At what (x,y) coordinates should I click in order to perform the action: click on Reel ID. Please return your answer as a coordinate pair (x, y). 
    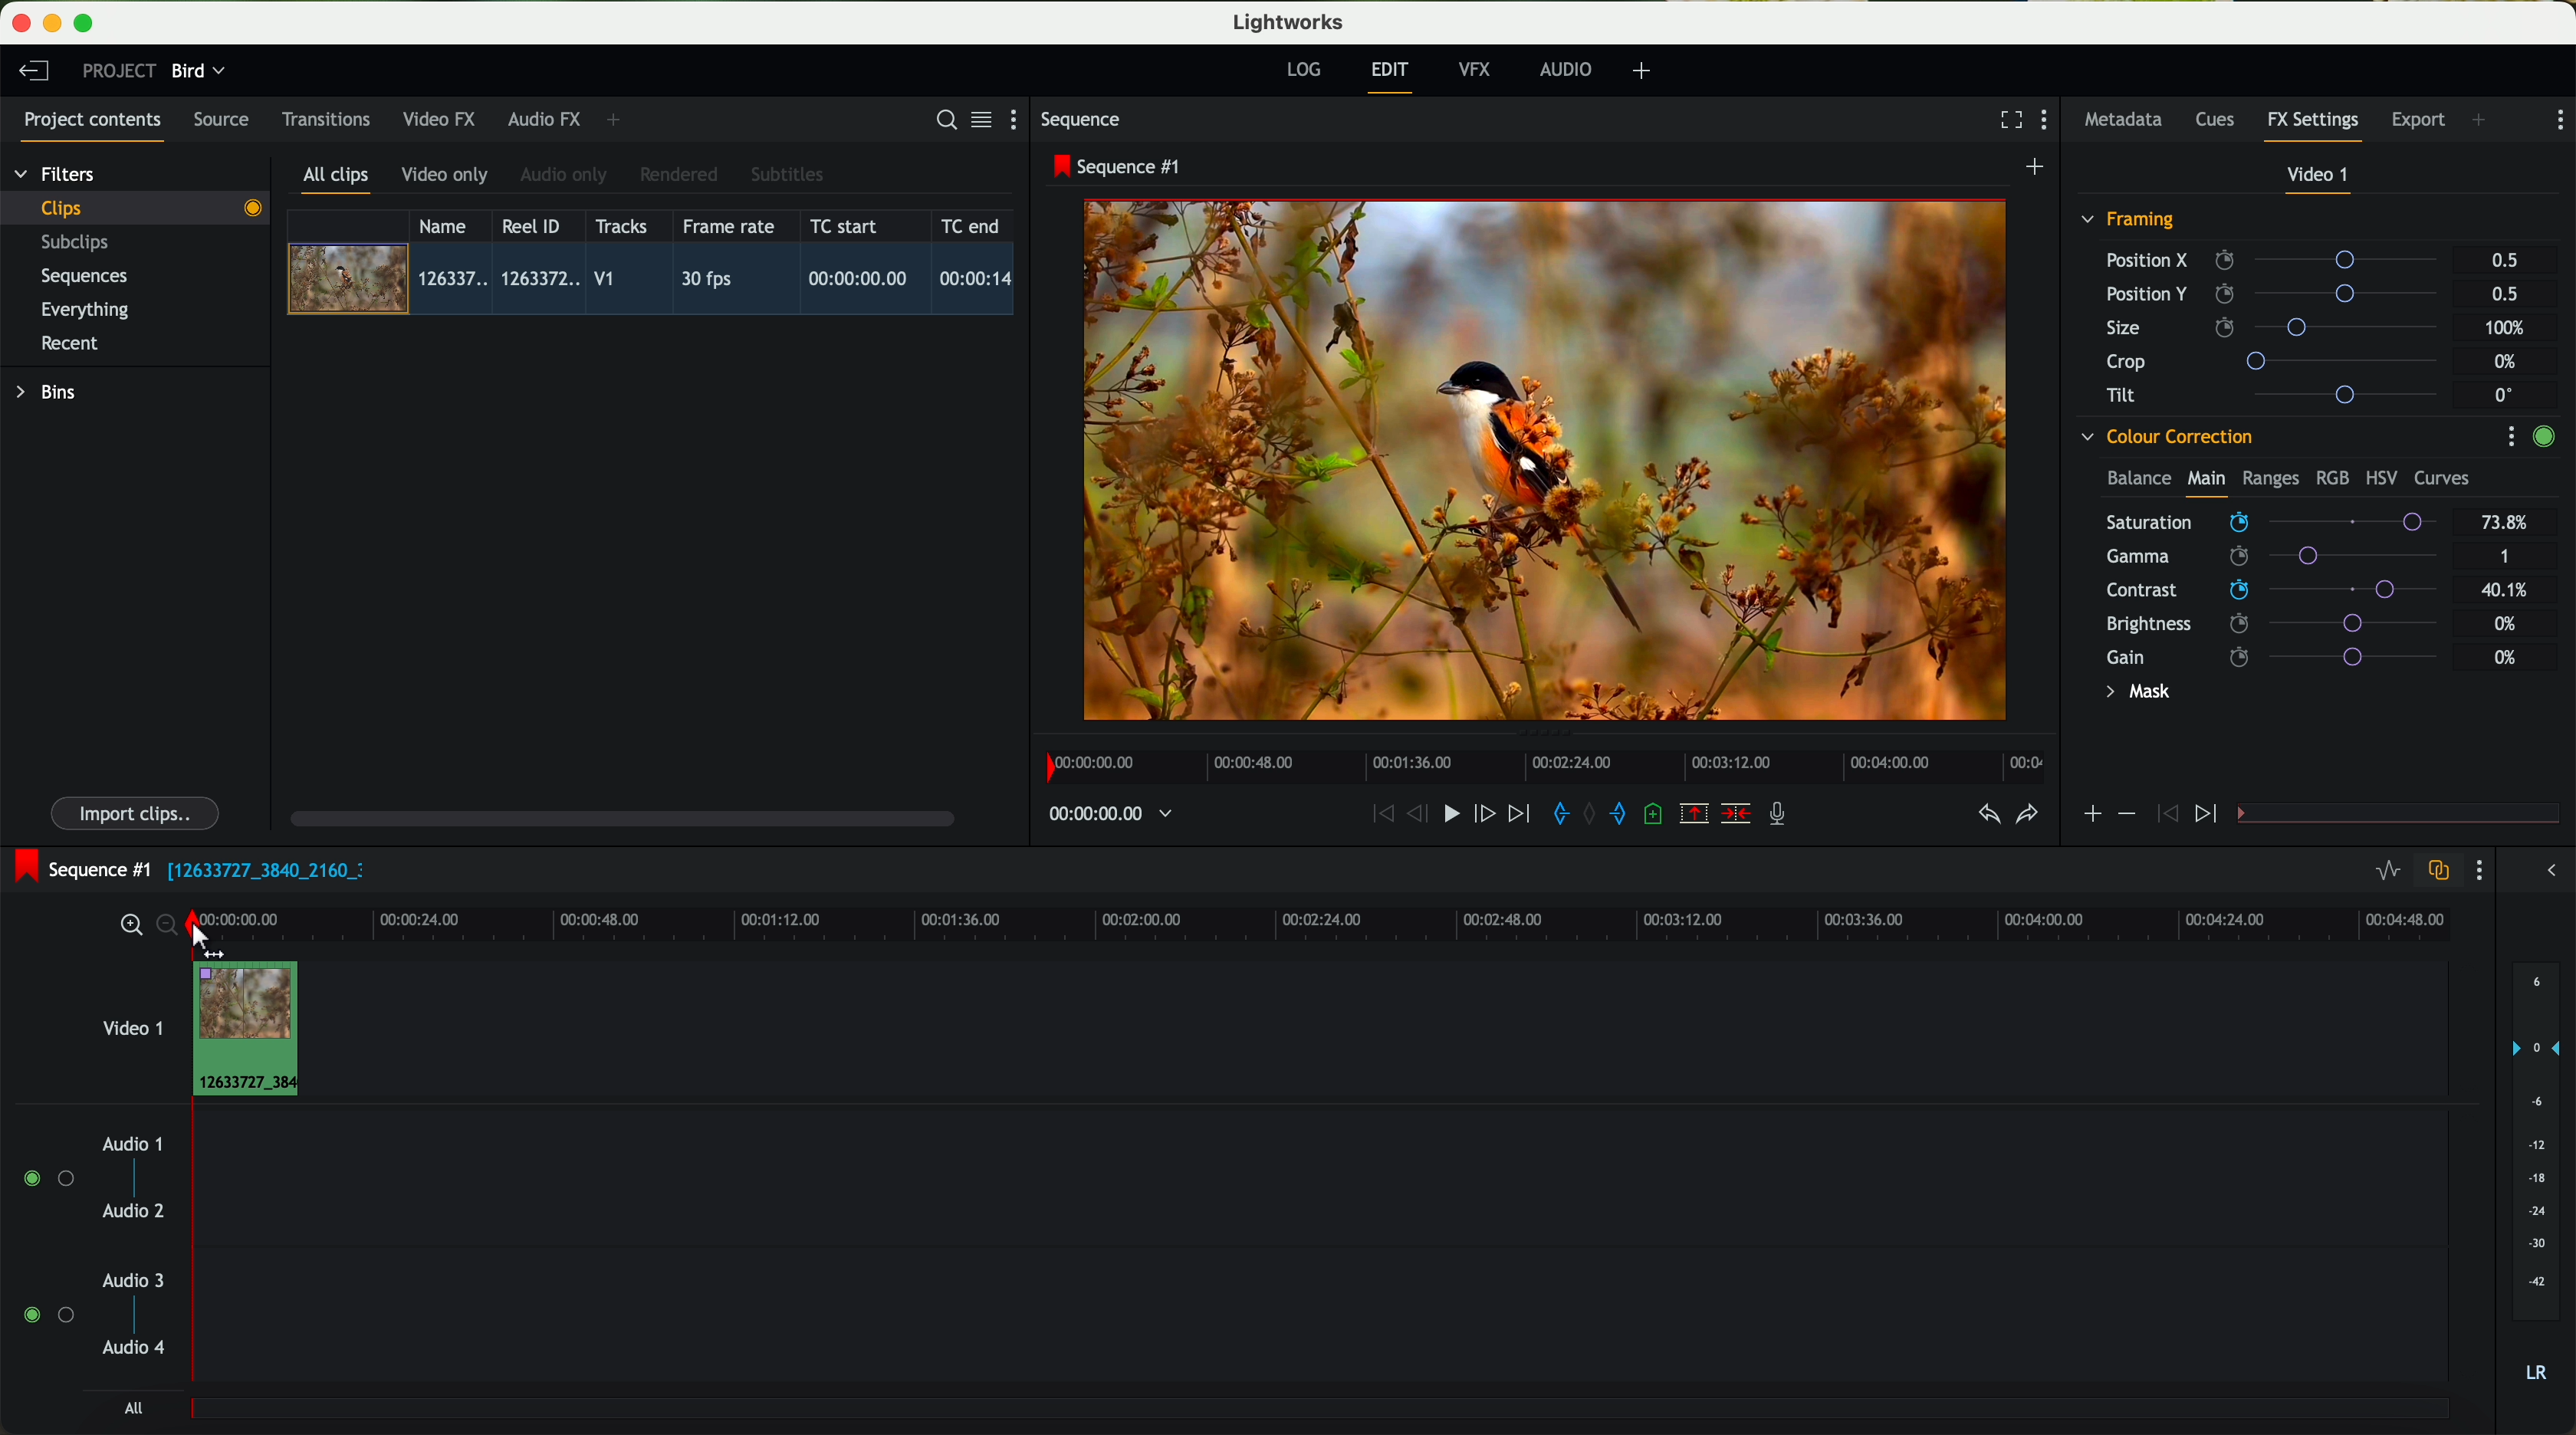
    Looking at the image, I should click on (536, 225).